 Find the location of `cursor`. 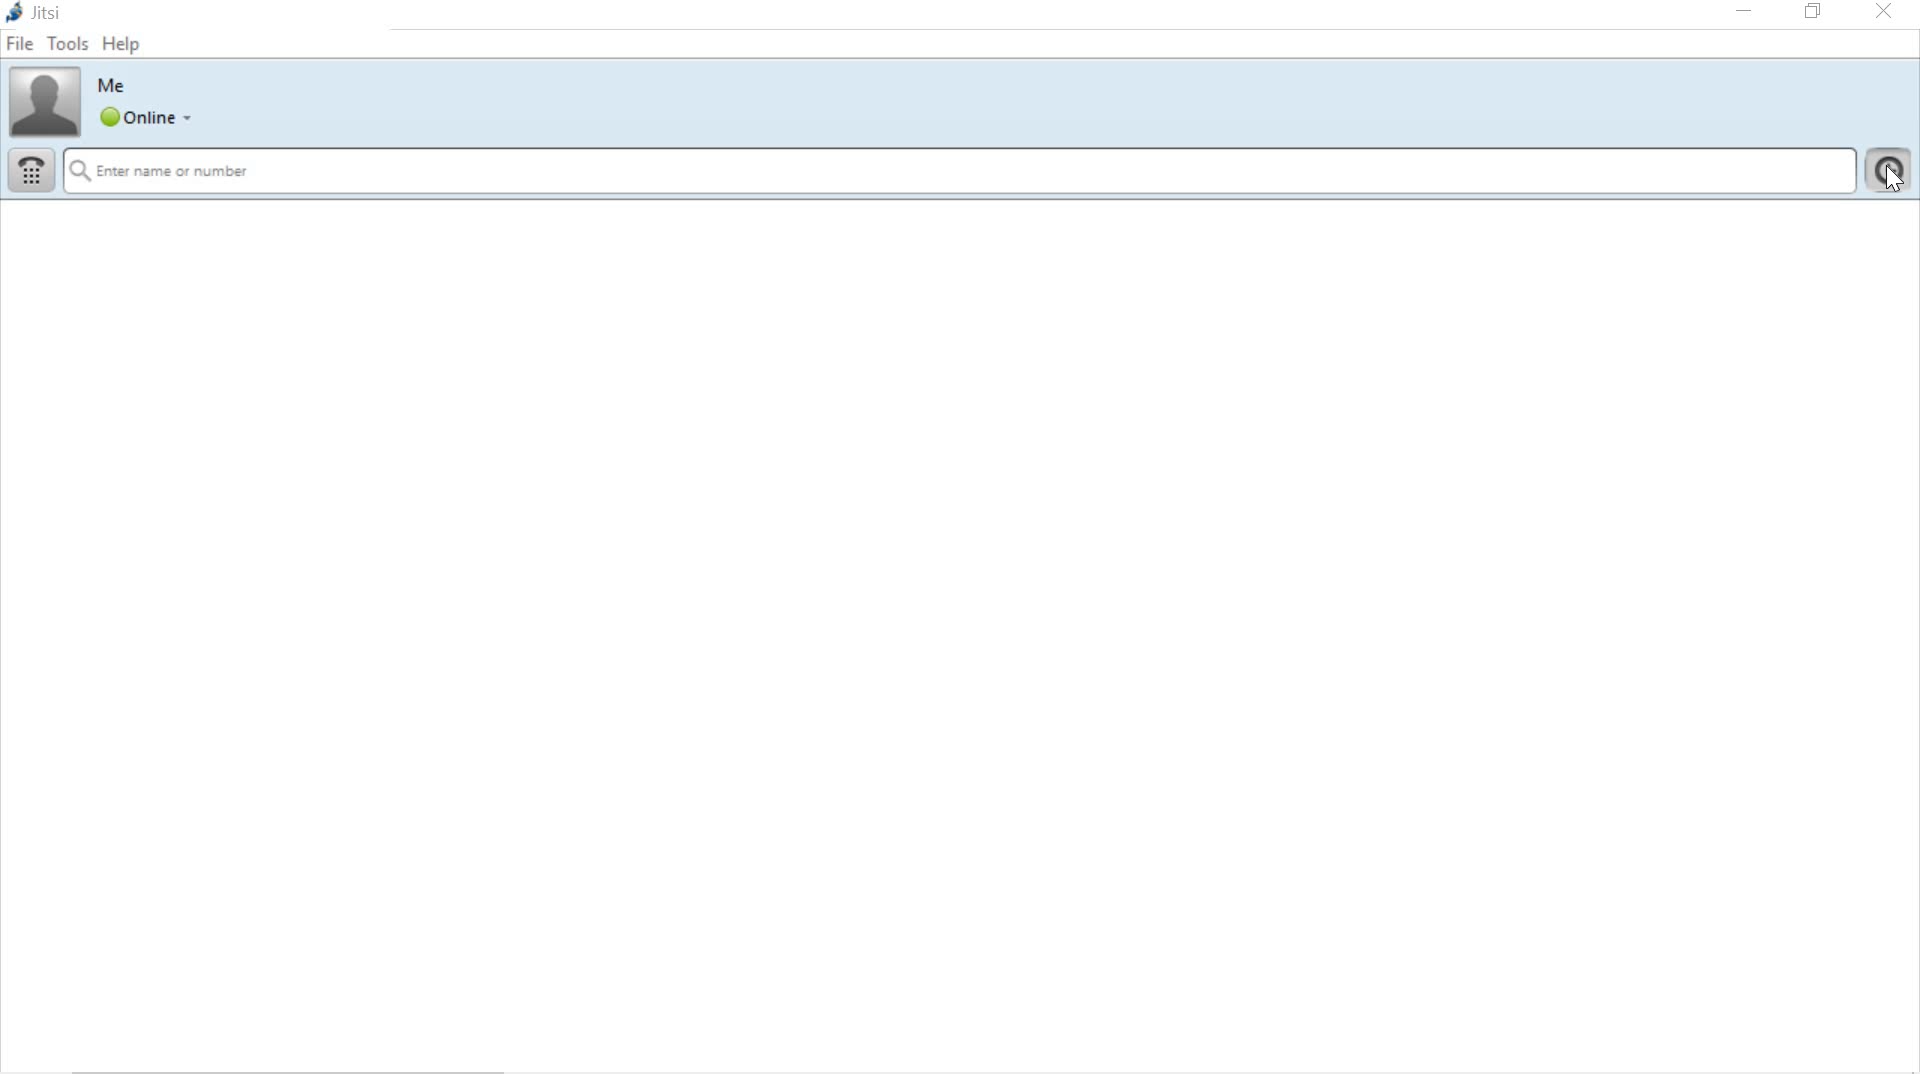

cursor is located at coordinates (1892, 176).